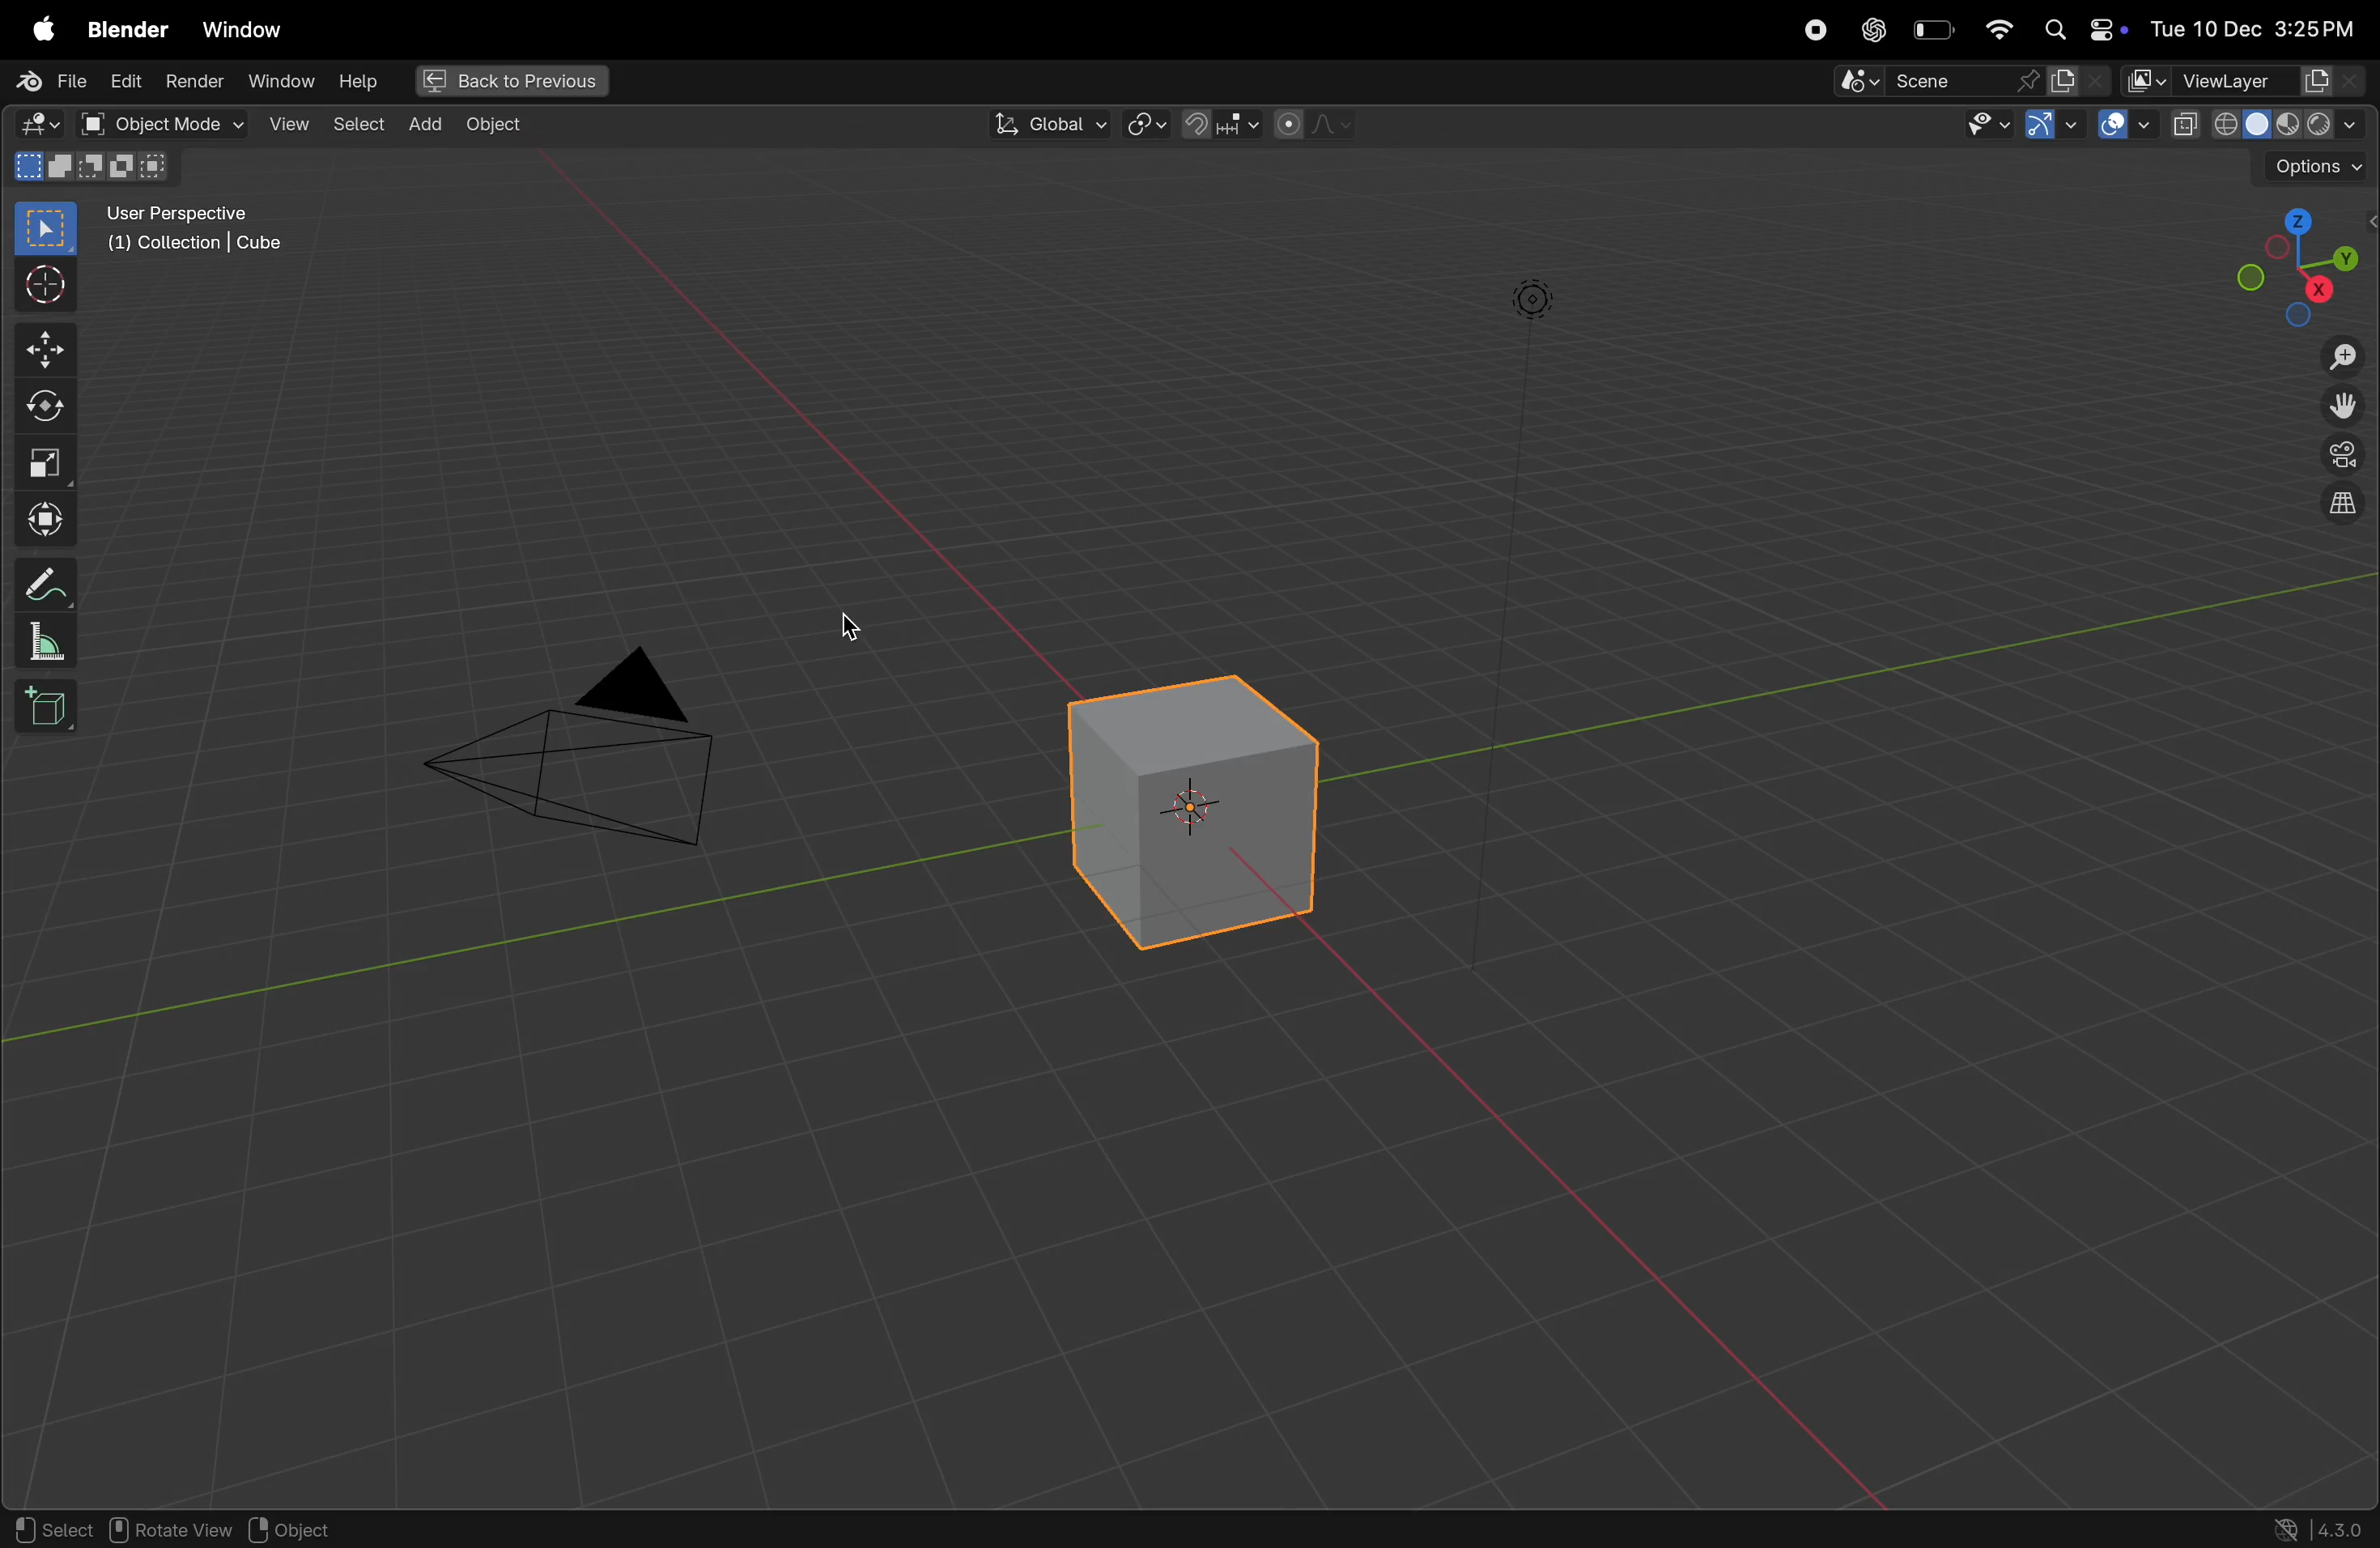 The height and width of the screenshot is (1548, 2380). What do you see at coordinates (1995, 29) in the screenshot?
I see `Wifi` at bounding box center [1995, 29].